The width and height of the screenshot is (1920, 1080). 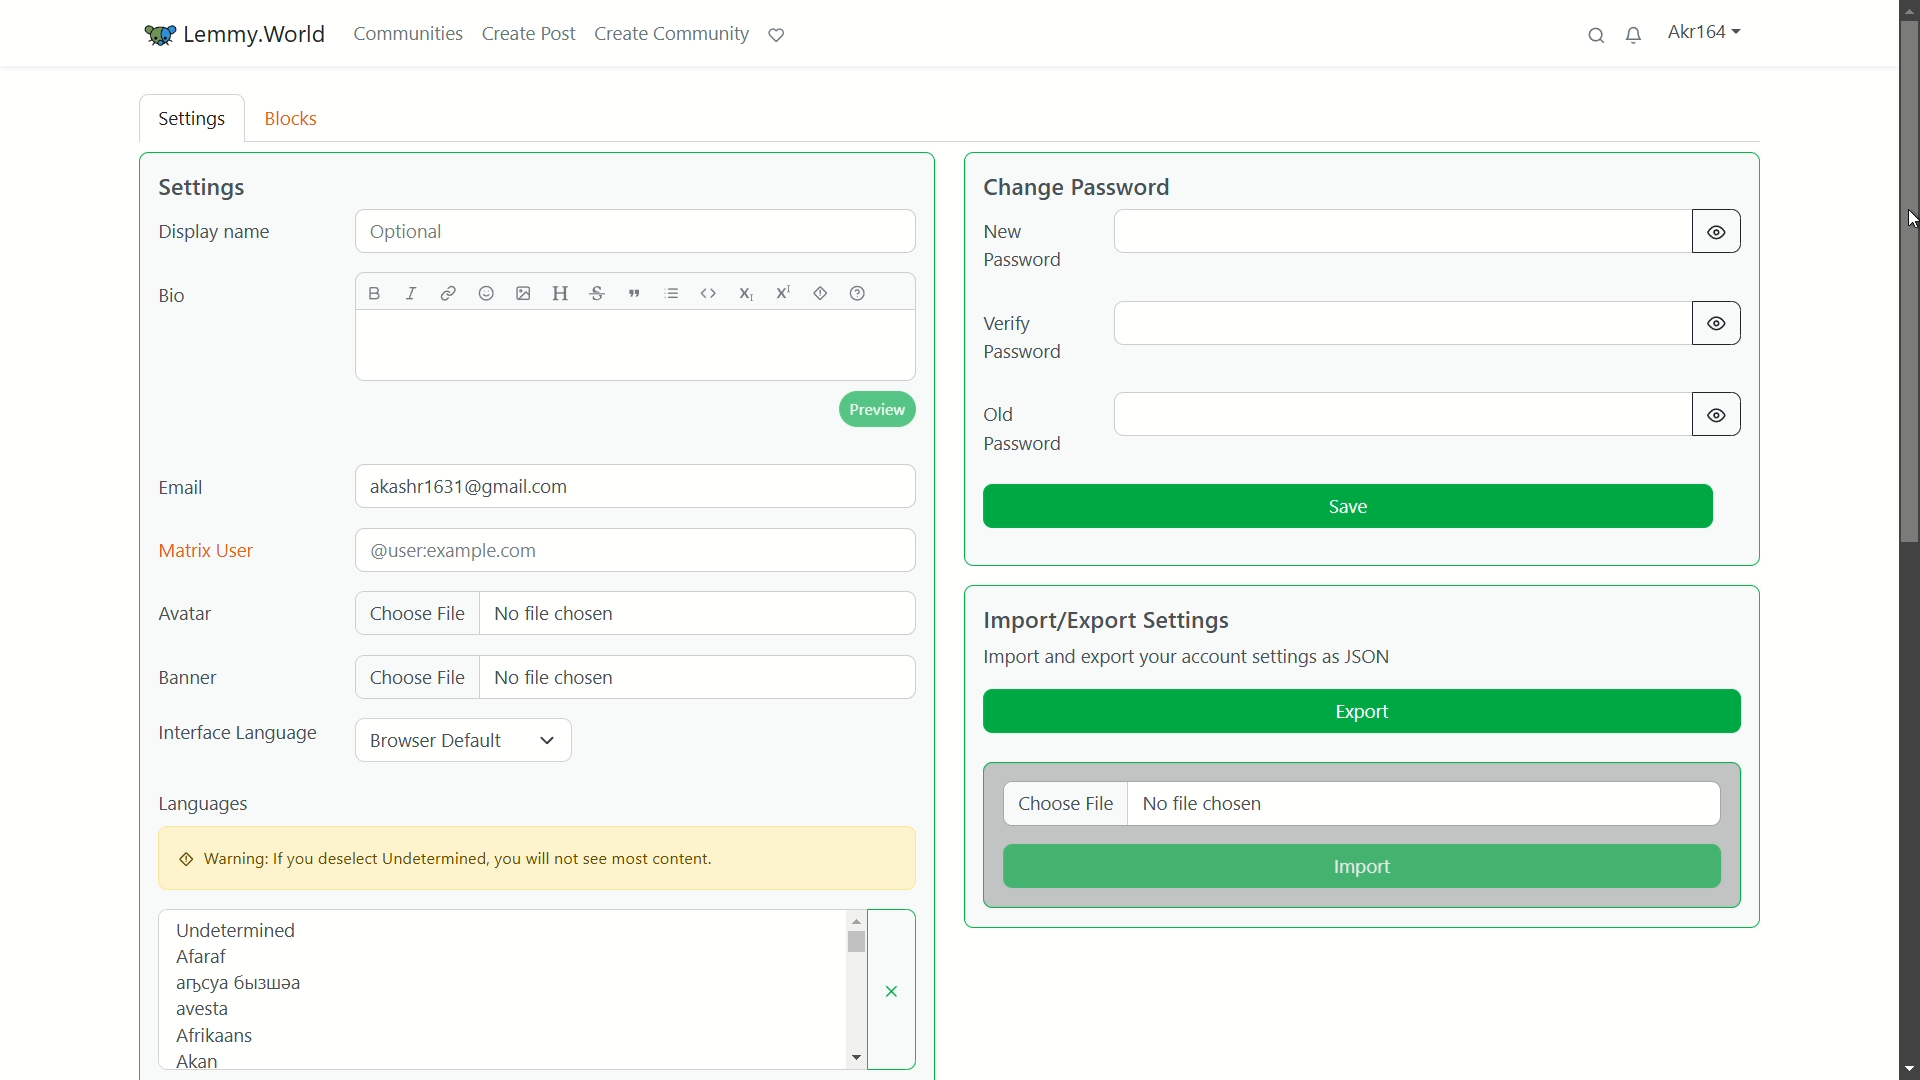 What do you see at coordinates (555, 616) in the screenshot?
I see `no file chosen` at bounding box center [555, 616].